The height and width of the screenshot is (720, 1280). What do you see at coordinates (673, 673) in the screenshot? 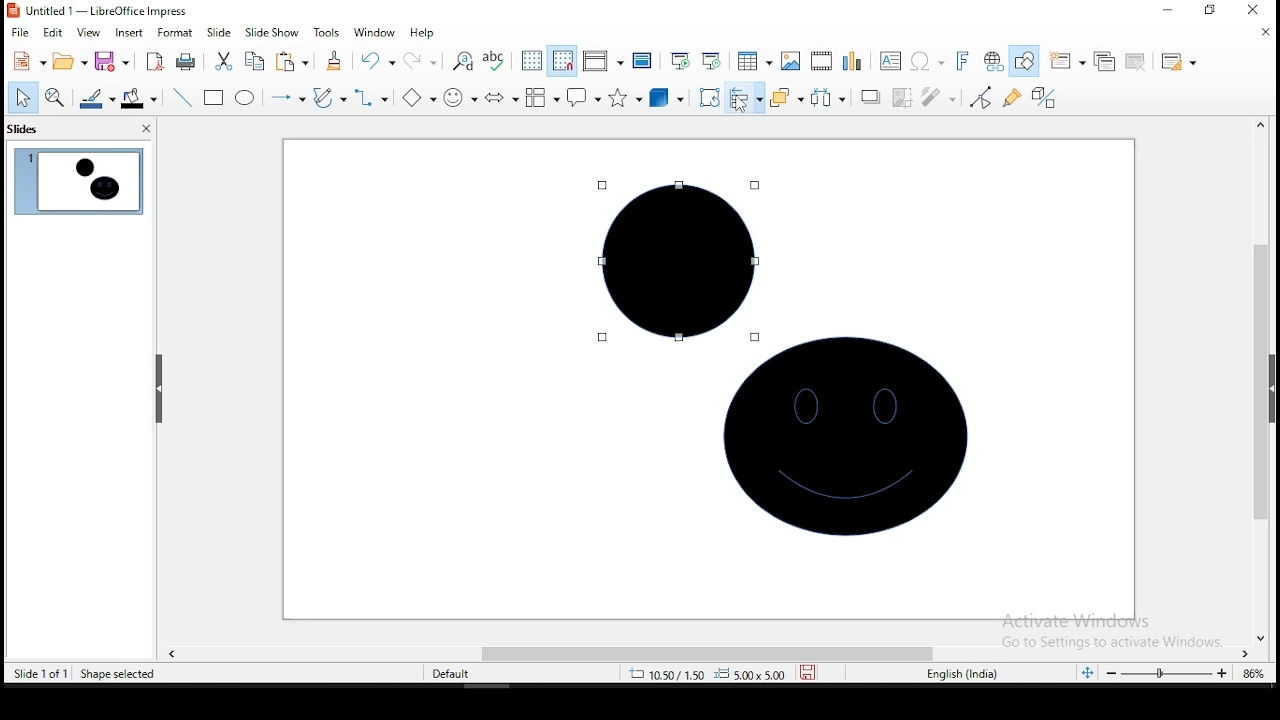
I see `12.58/3.97` at bounding box center [673, 673].